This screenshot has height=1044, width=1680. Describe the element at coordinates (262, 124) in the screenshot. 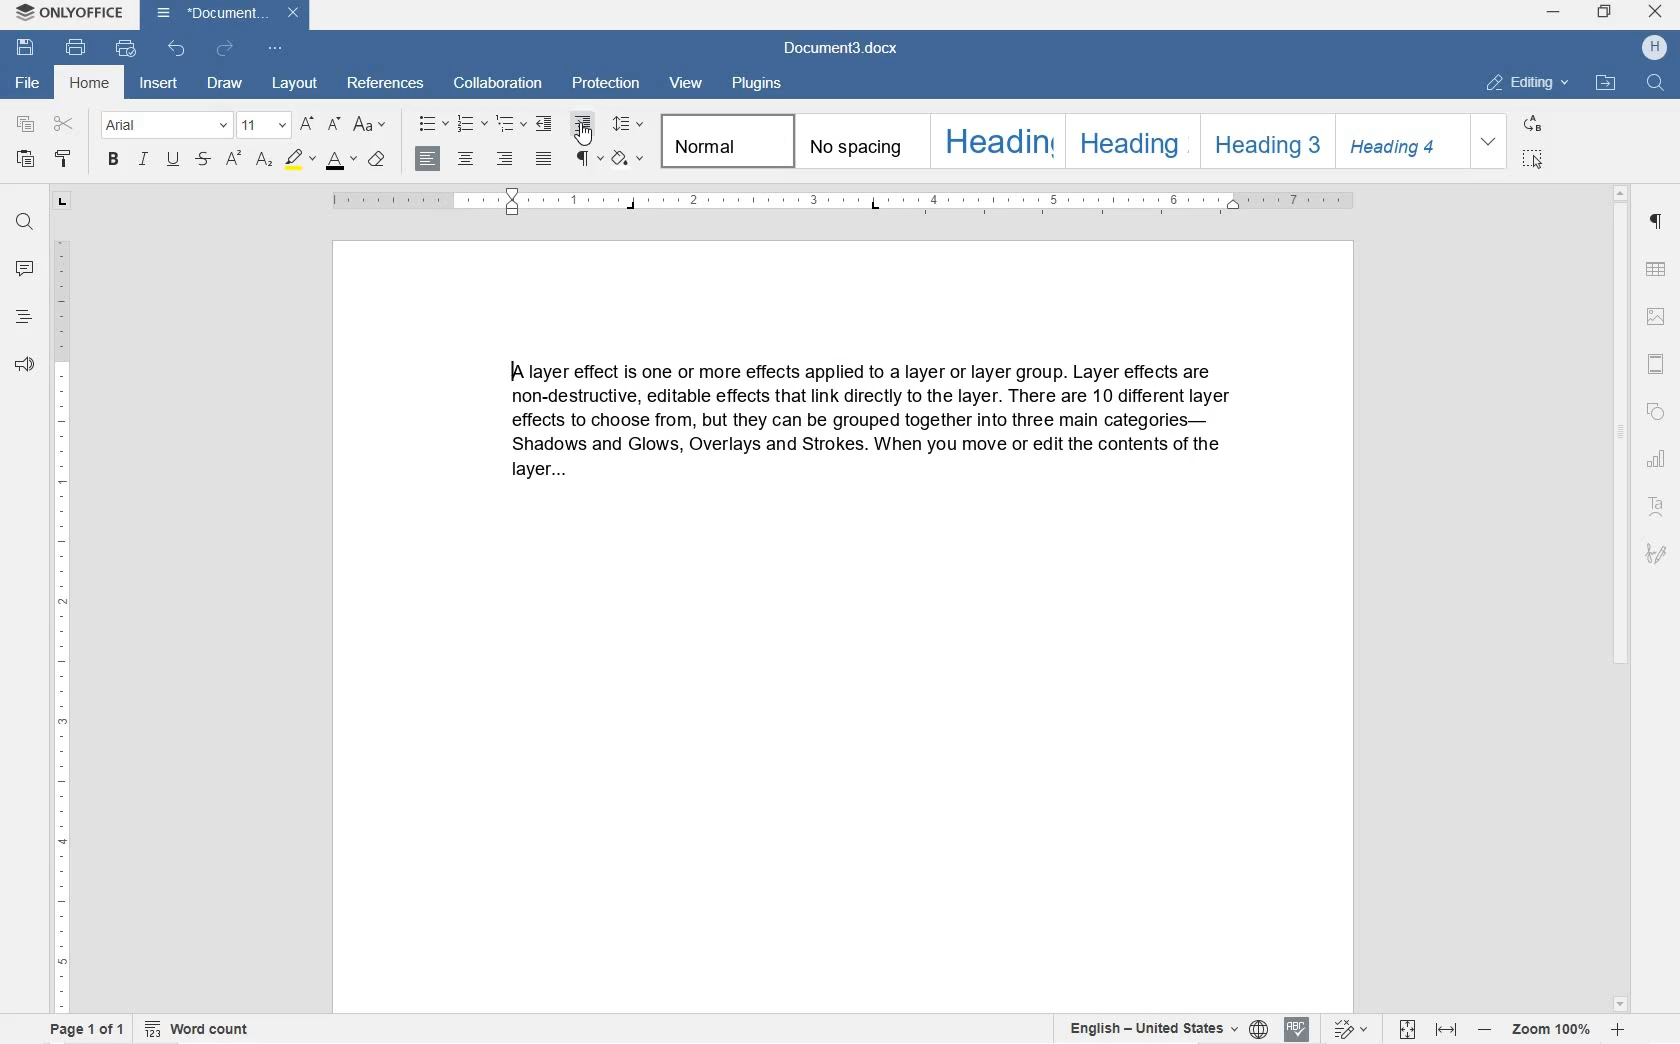

I see `FONT SIZE` at that location.